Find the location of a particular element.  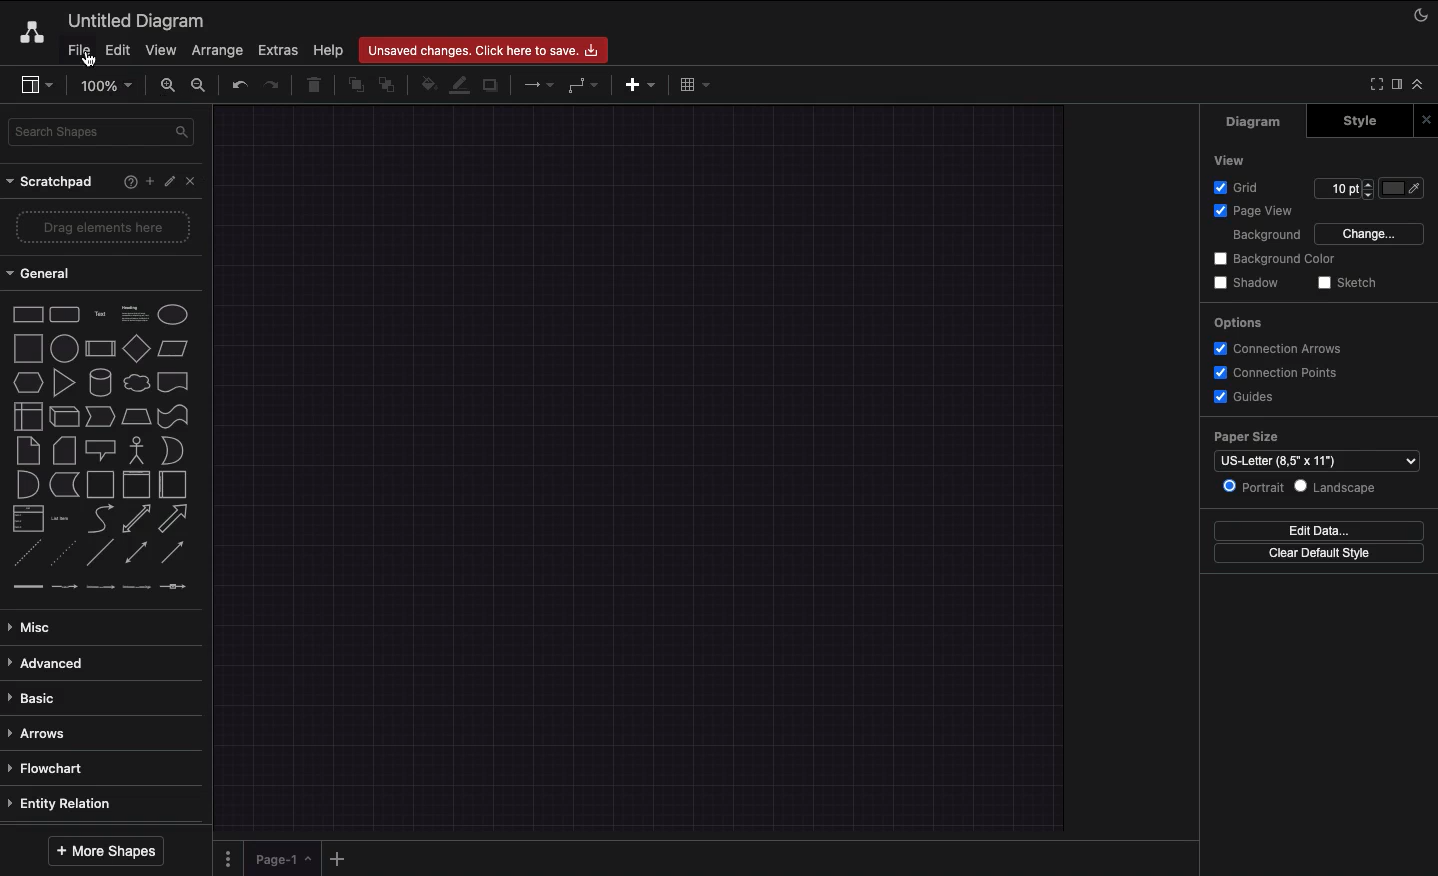

Card is located at coordinates (64, 450).